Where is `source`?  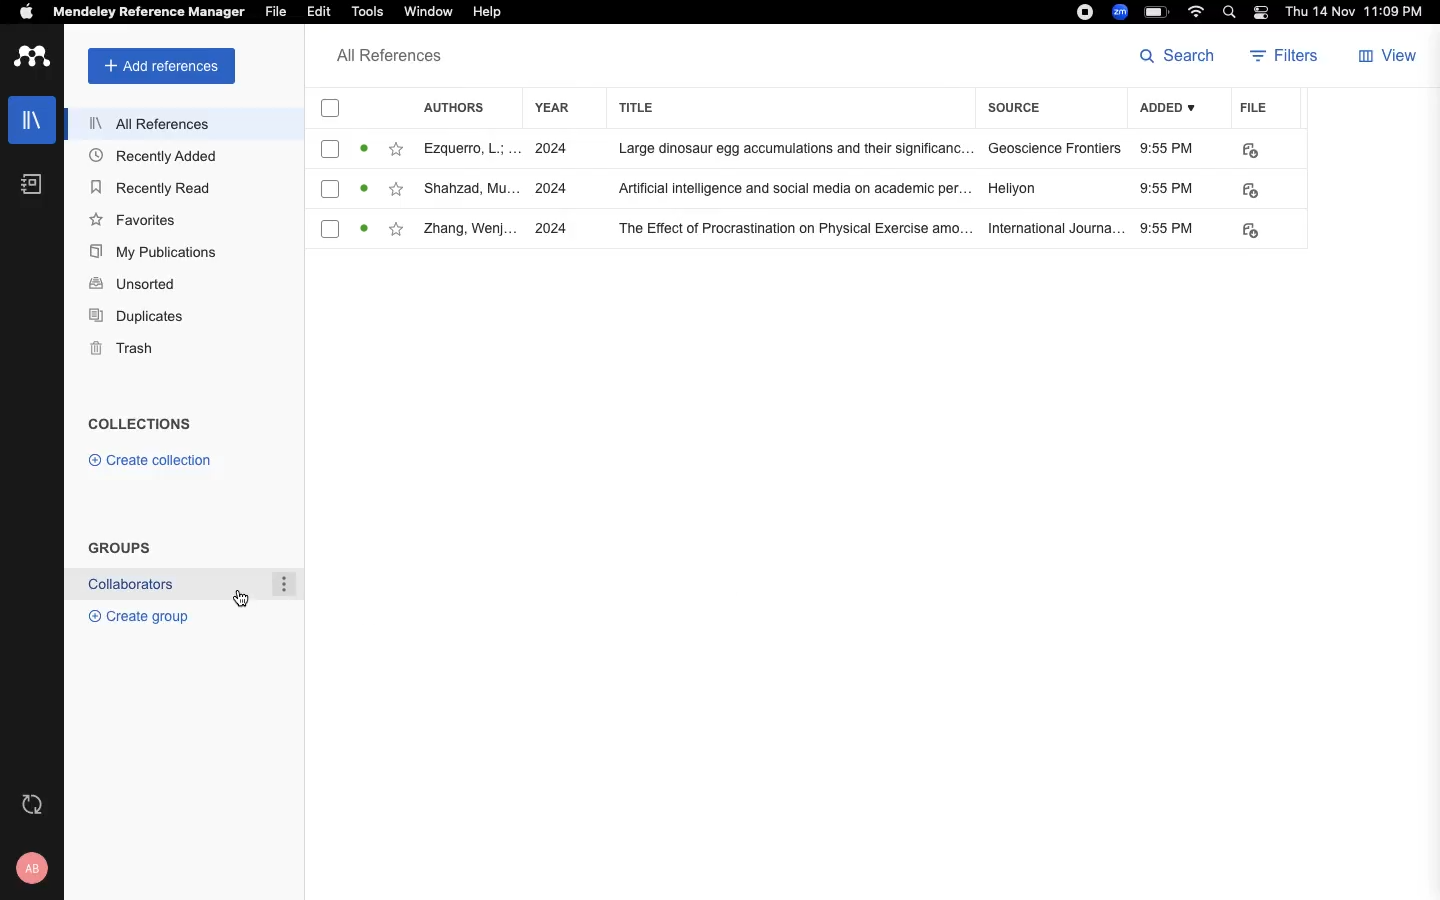
source is located at coordinates (1017, 107).